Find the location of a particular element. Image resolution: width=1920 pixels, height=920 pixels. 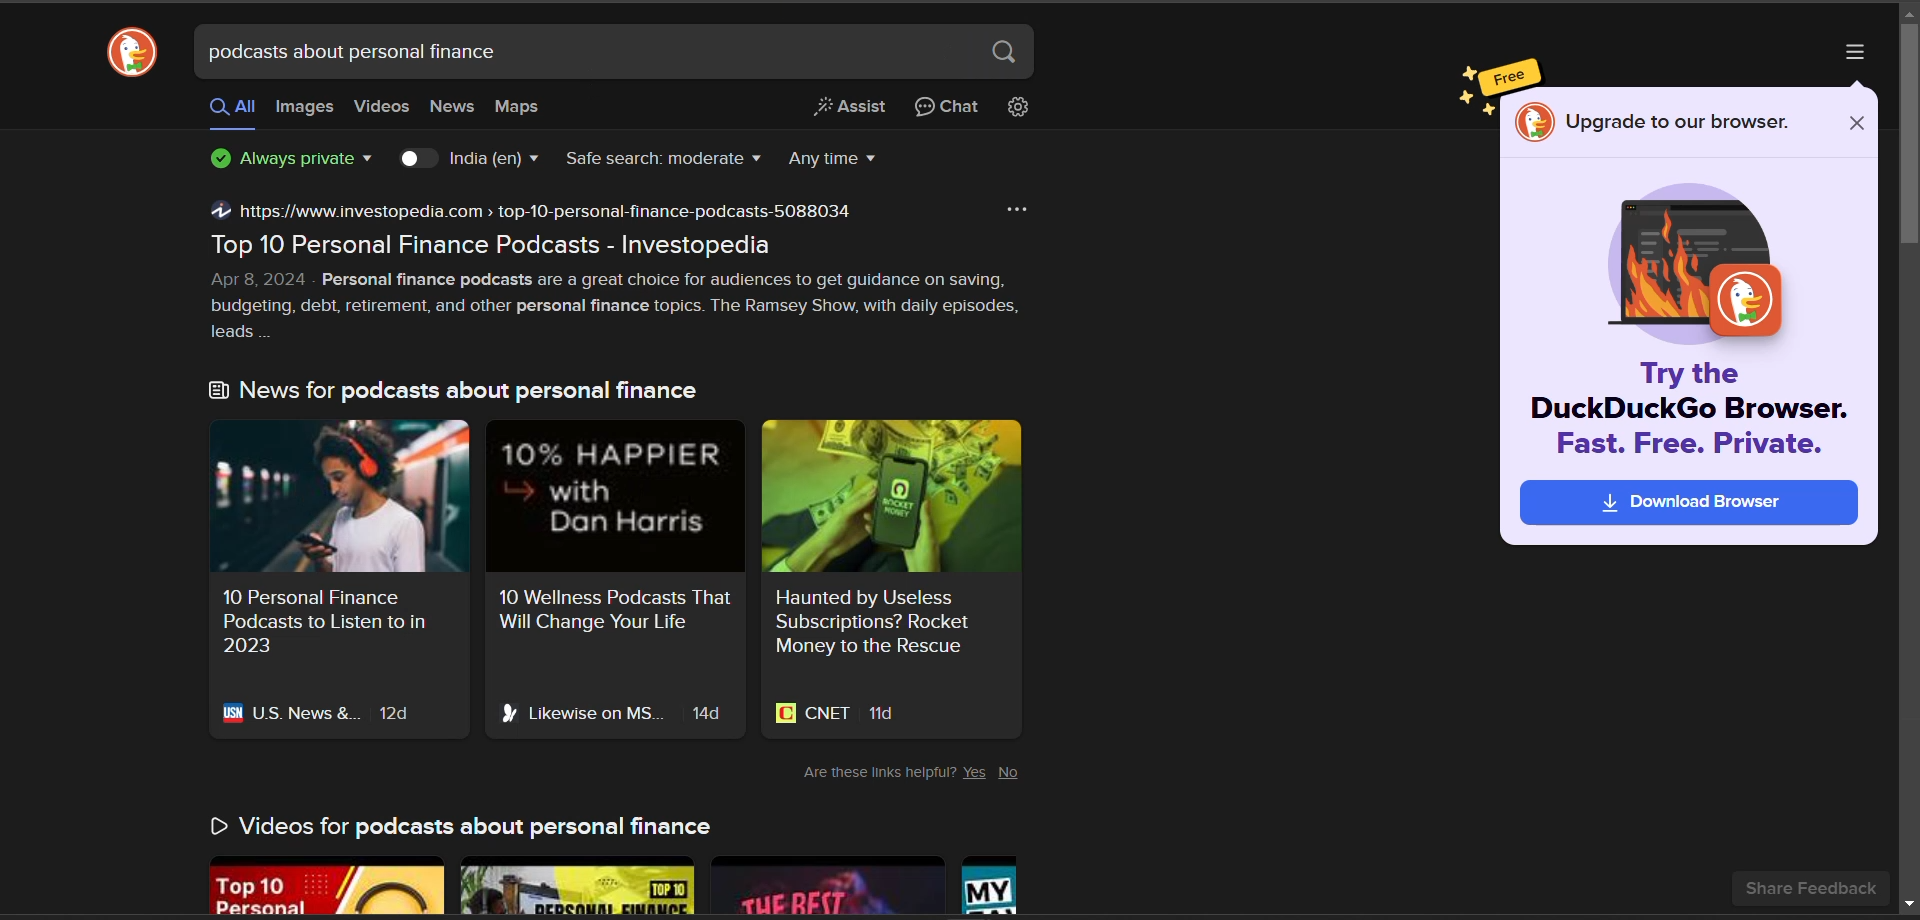

change search settings is located at coordinates (1017, 110).